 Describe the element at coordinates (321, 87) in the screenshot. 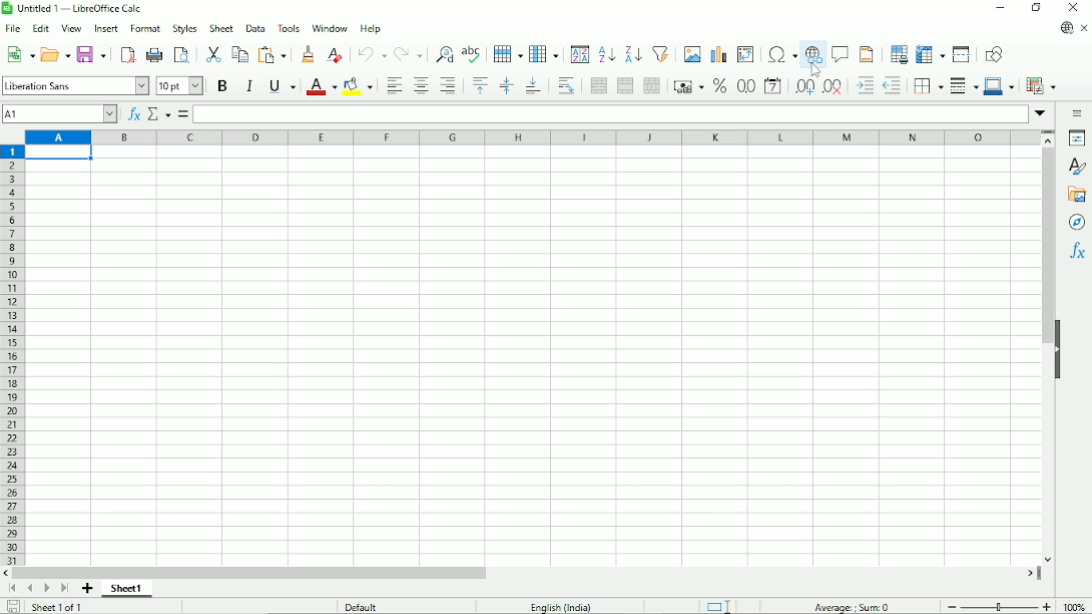

I see `Font color` at that location.